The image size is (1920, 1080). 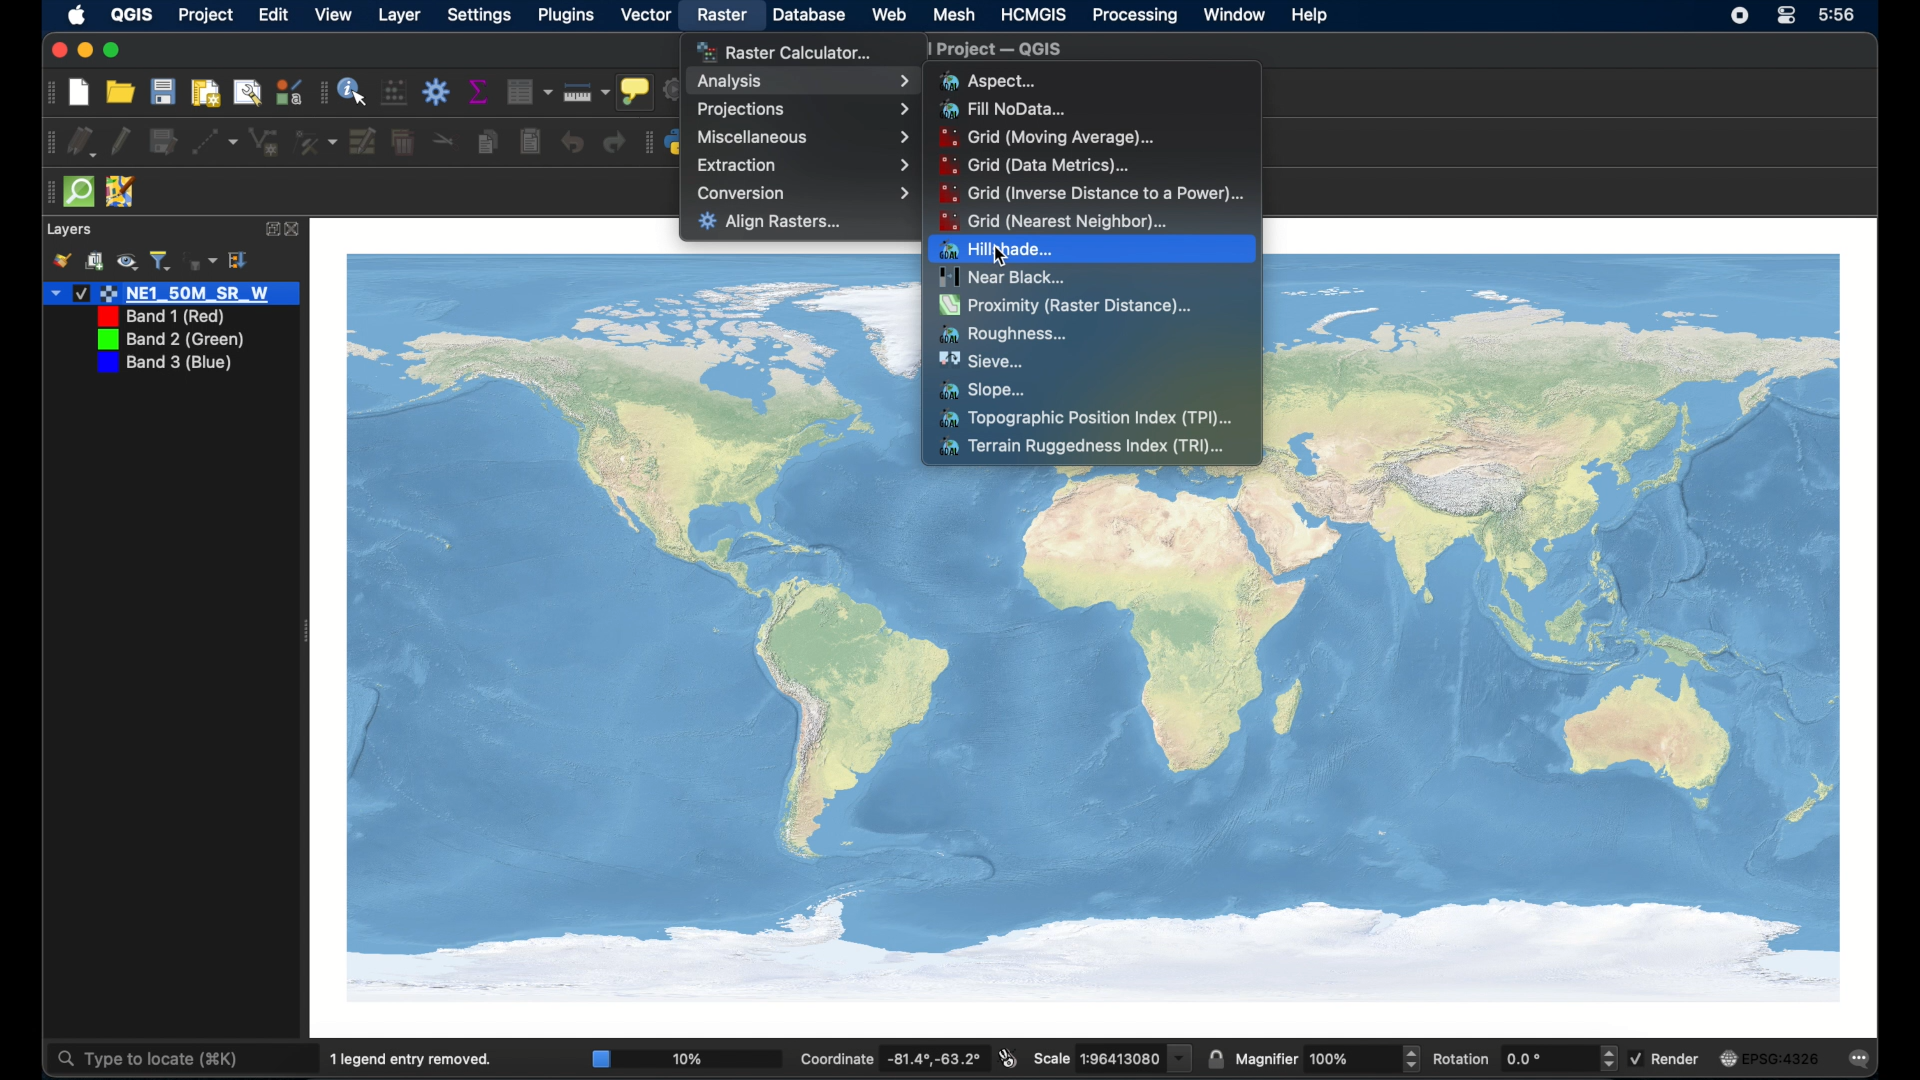 I want to click on layer 2, so click(x=156, y=317).